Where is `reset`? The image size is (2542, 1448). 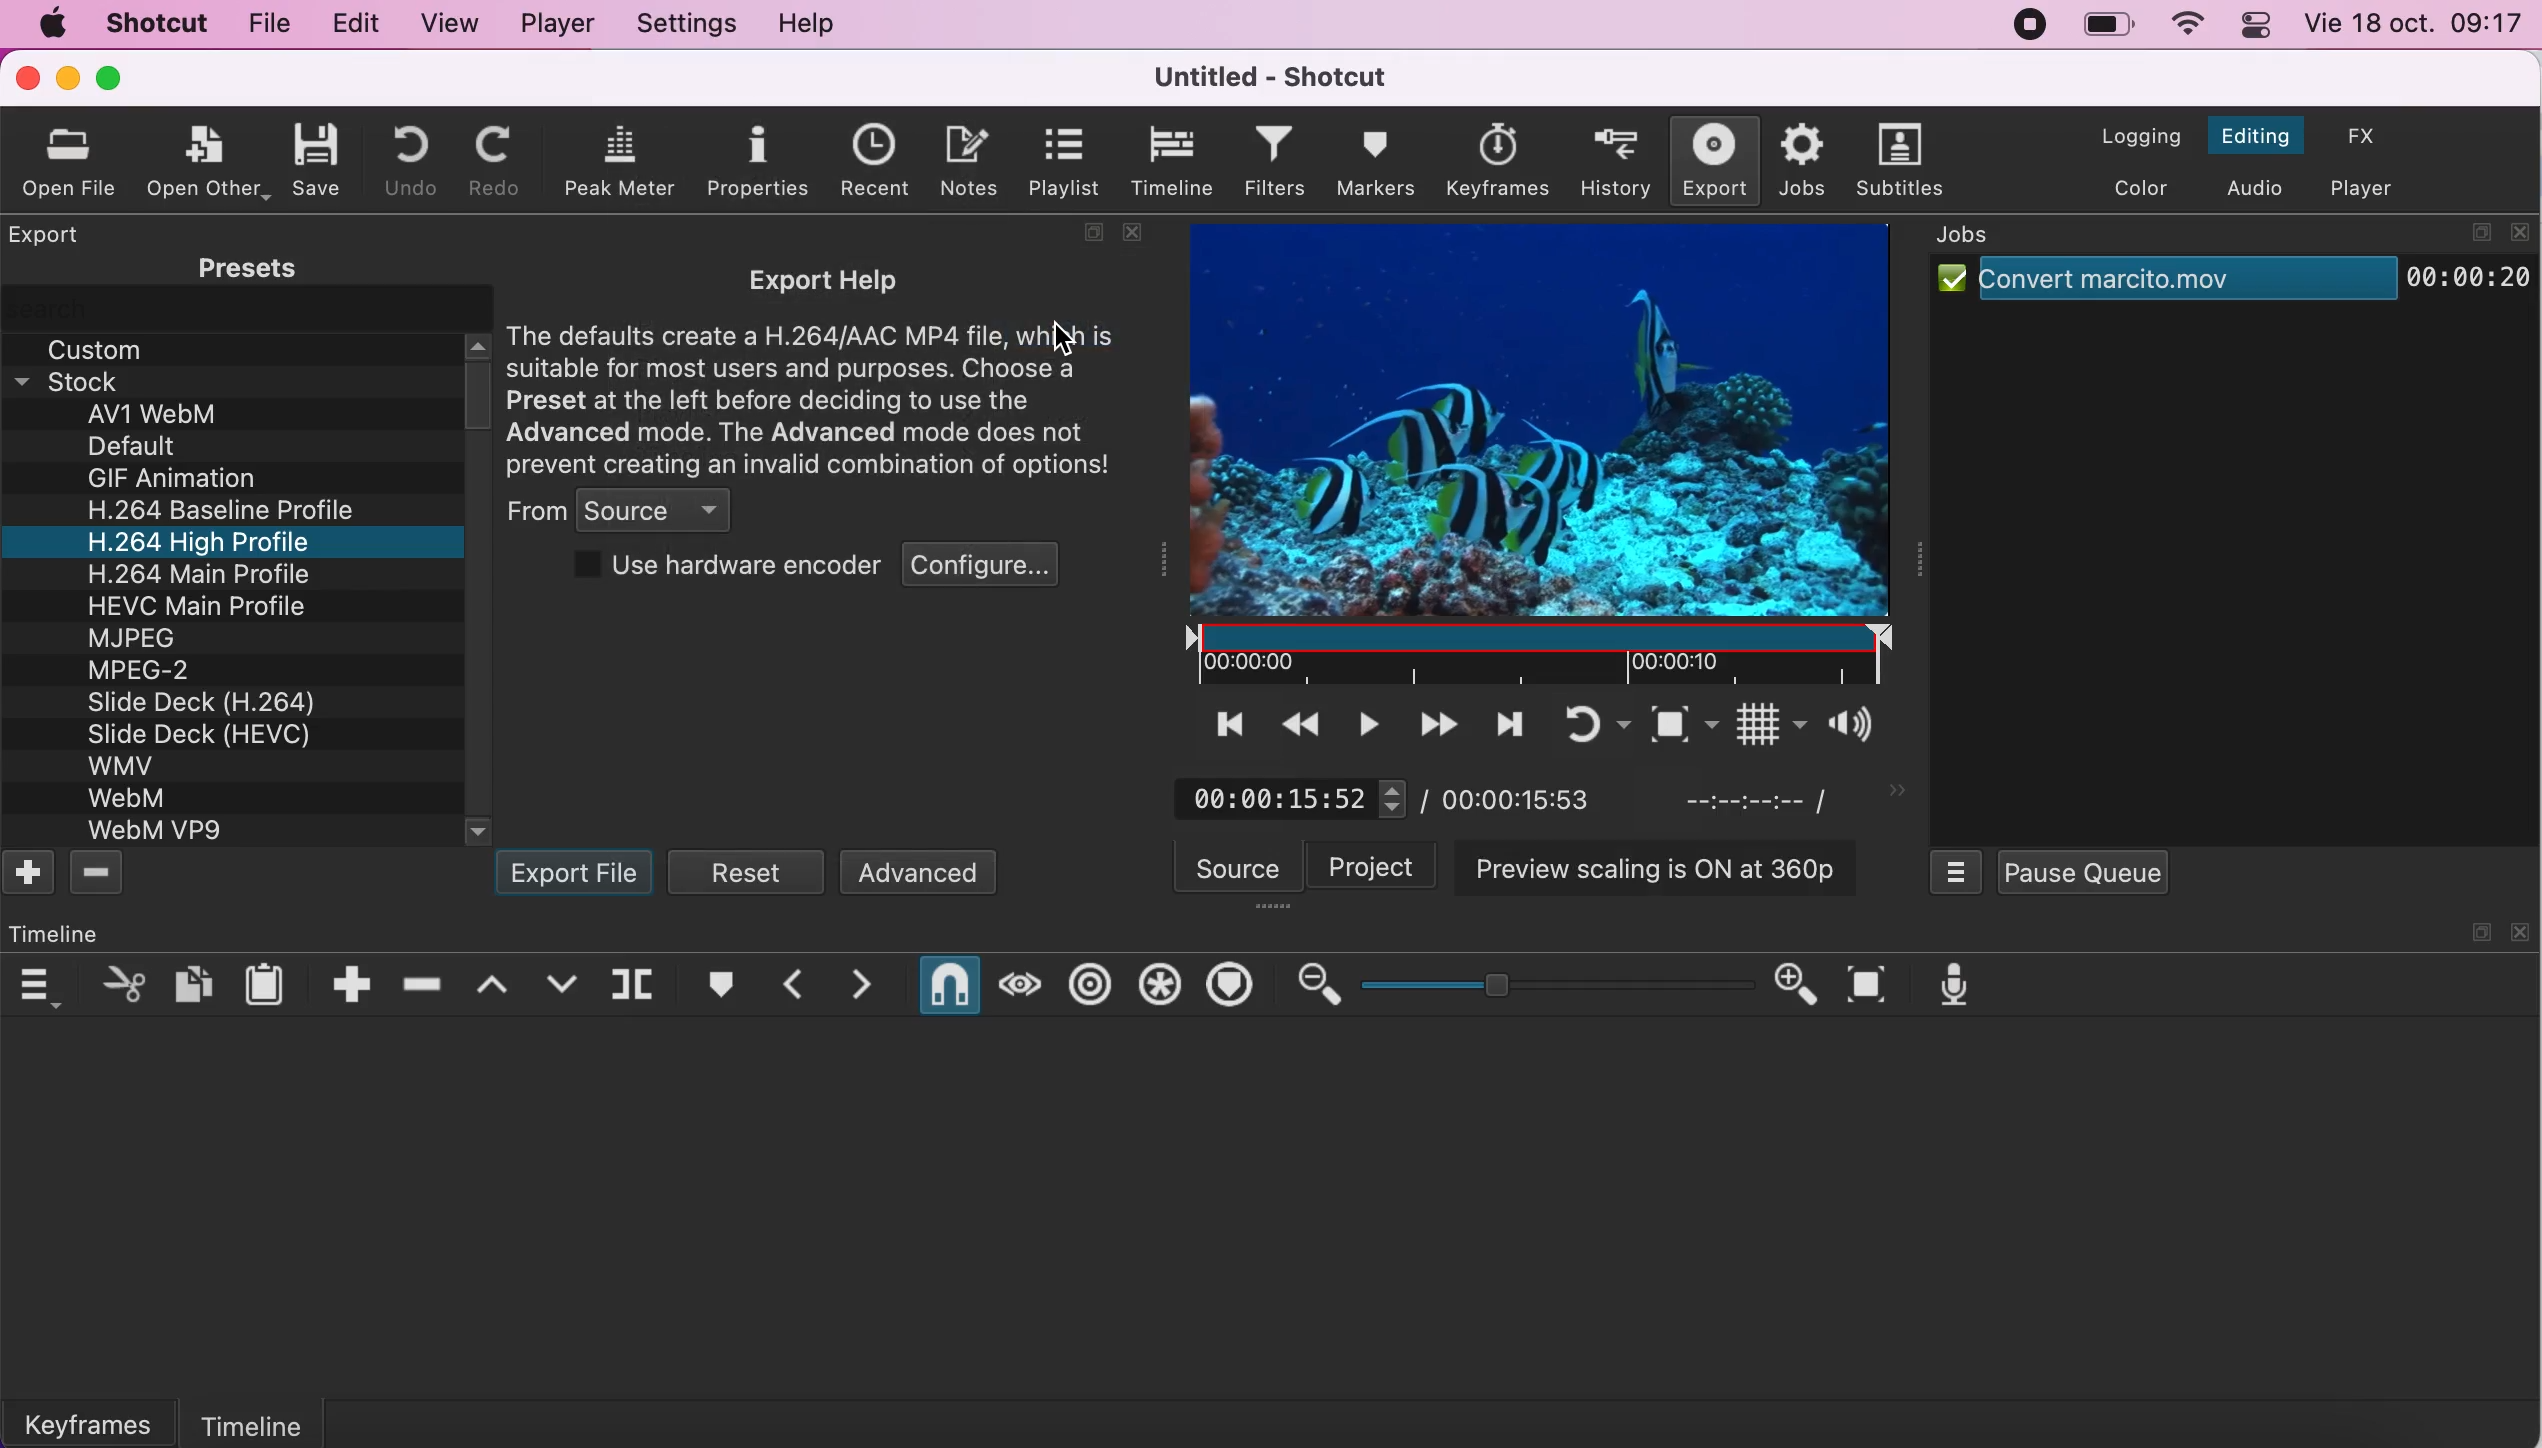
reset is located at coordinates (750, 871).